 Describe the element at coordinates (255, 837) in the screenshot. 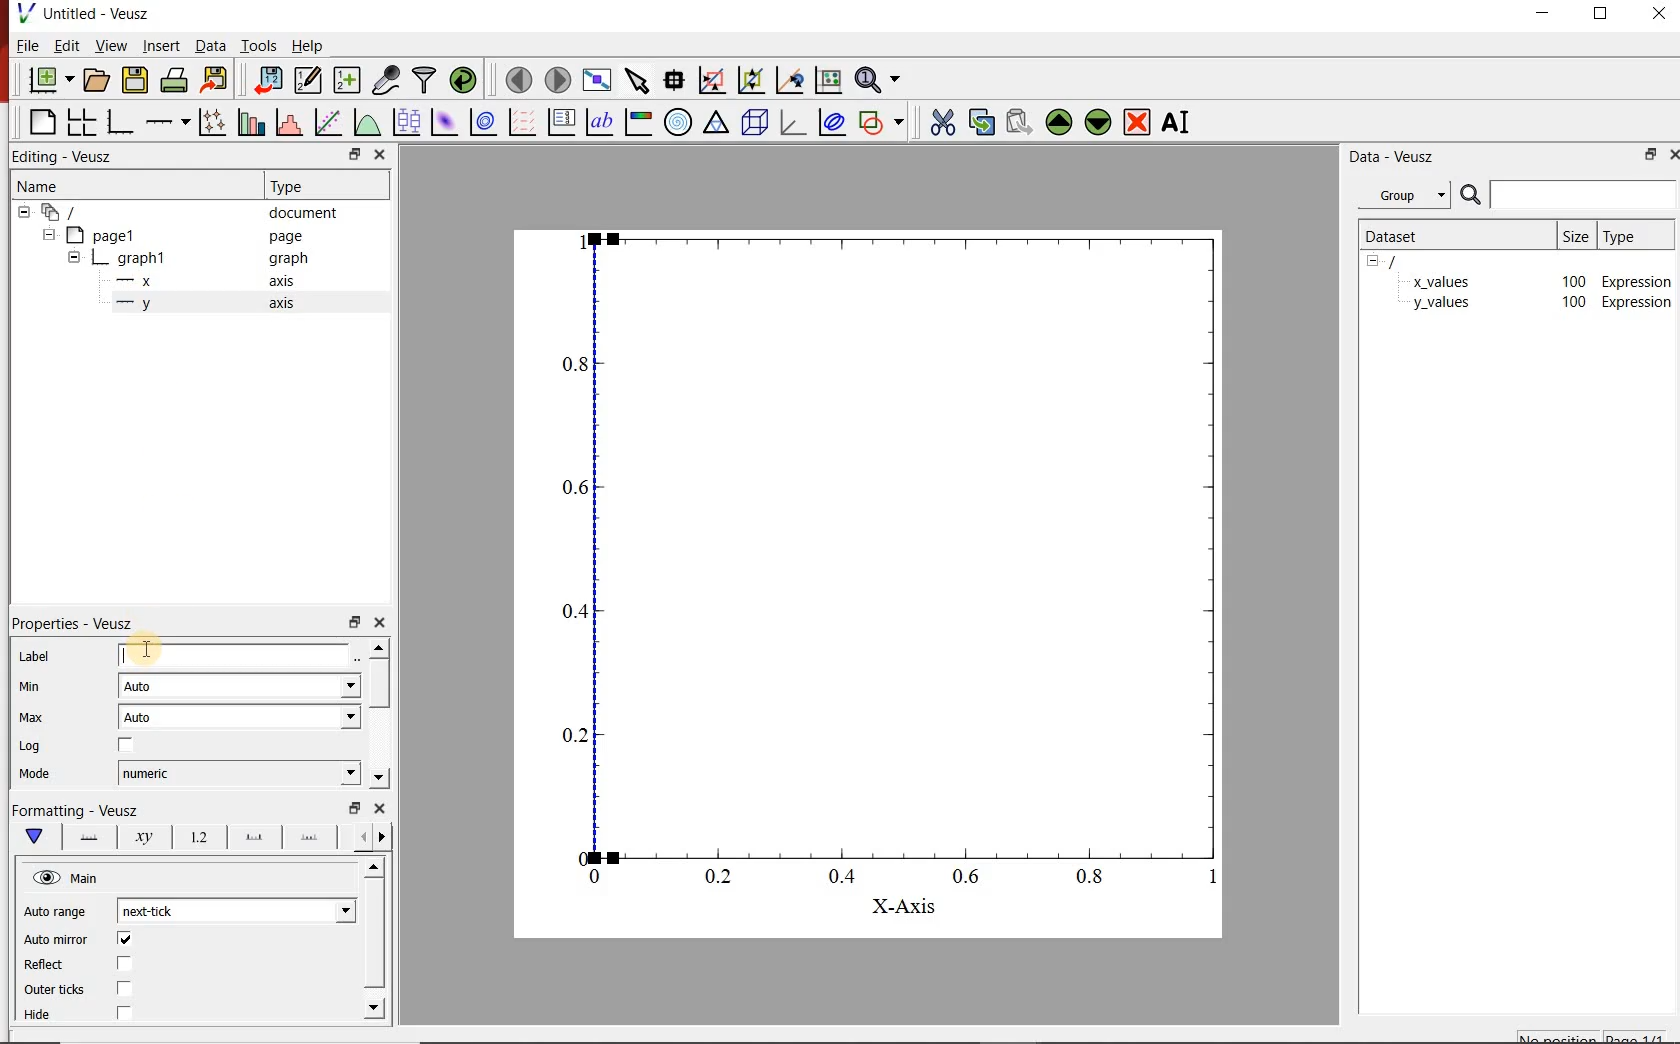

I see `major ticks` at that location.